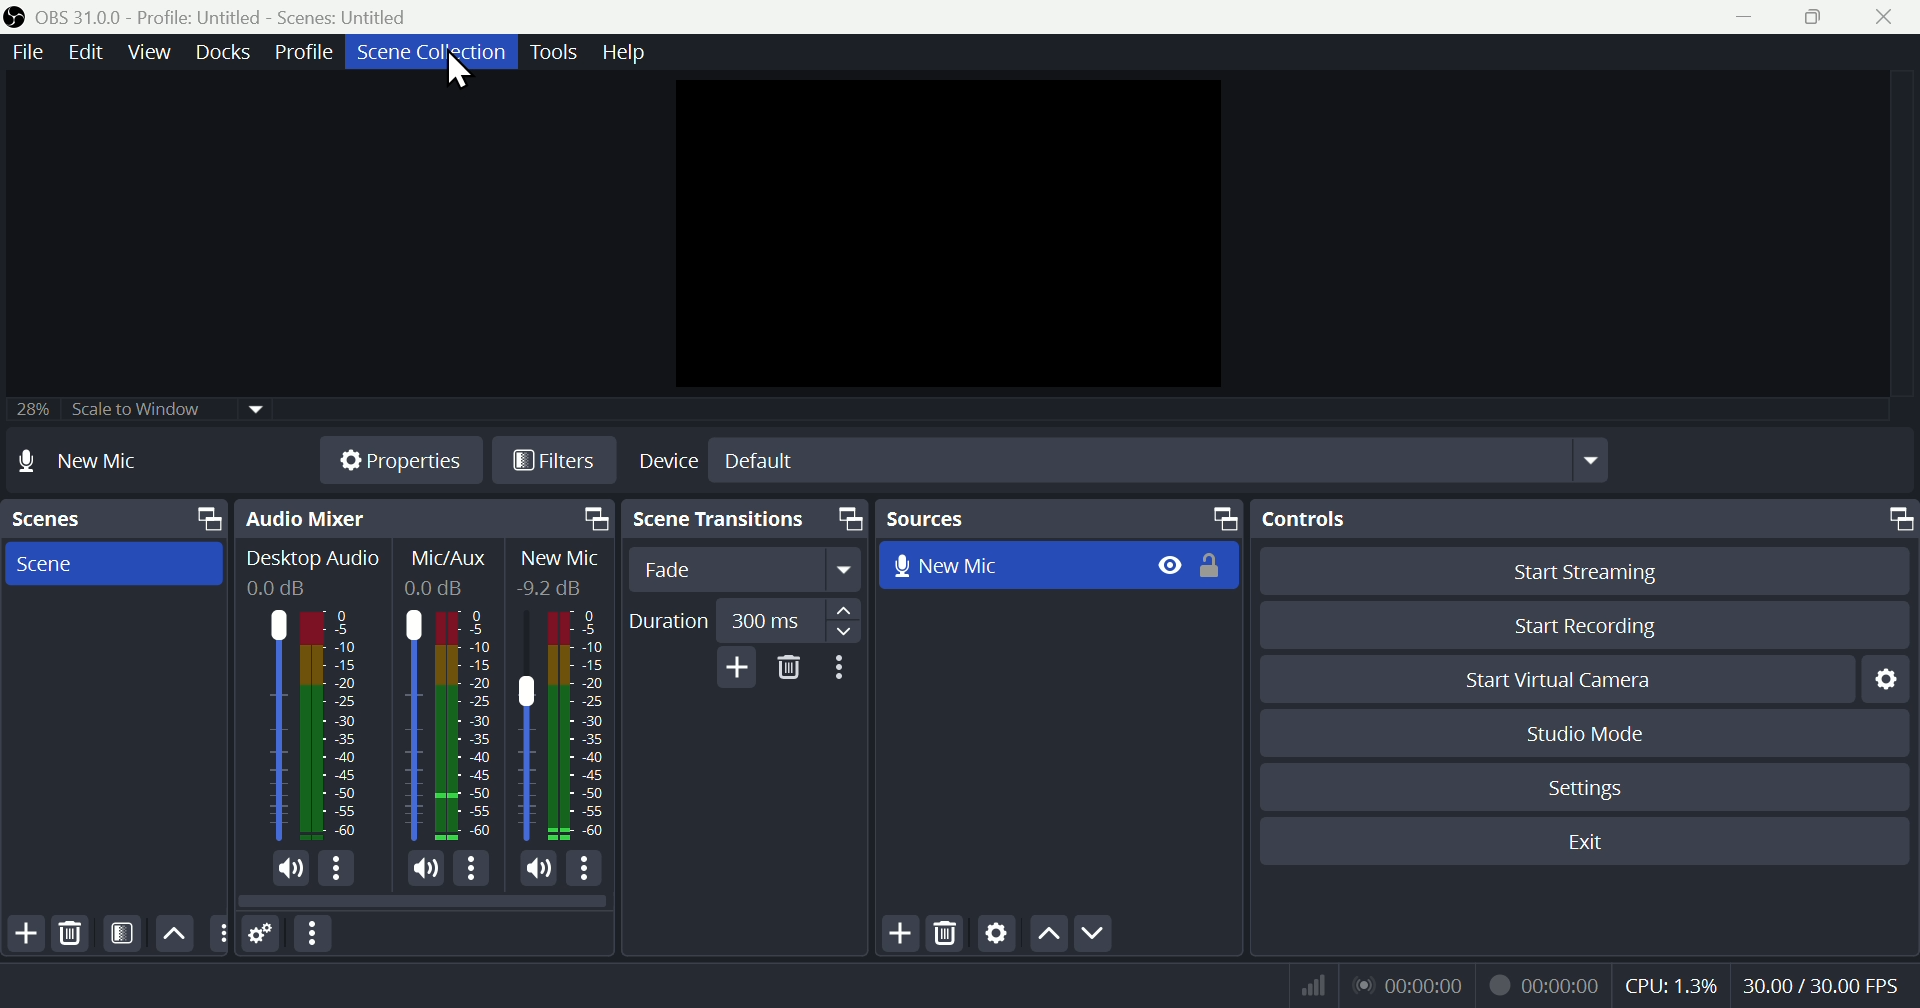 This screenshot has height=1008, width=1920. I want to click on New Mic, so click(562, 558).